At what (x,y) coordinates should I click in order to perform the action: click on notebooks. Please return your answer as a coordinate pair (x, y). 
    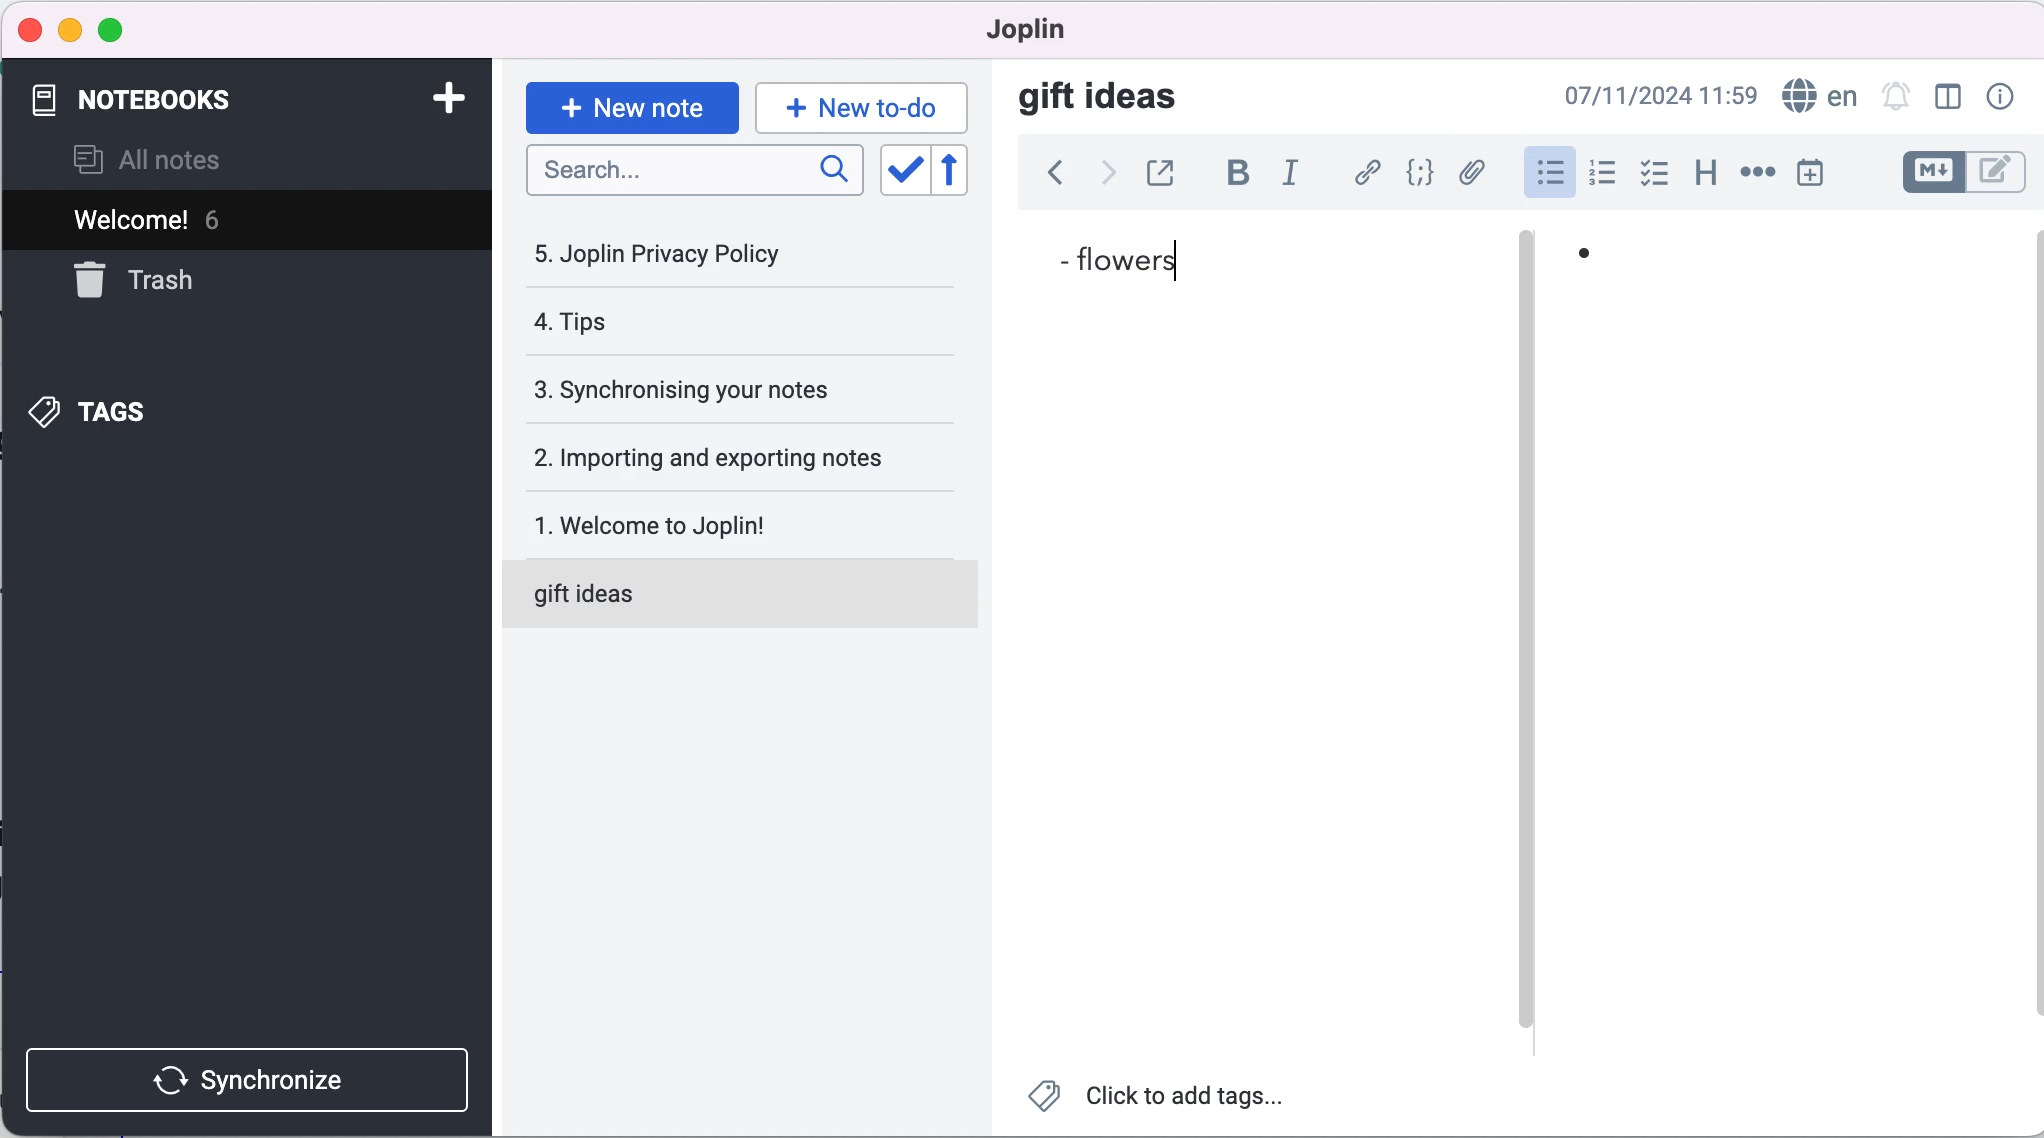
    Looking at the image, I should click on (151, 96).